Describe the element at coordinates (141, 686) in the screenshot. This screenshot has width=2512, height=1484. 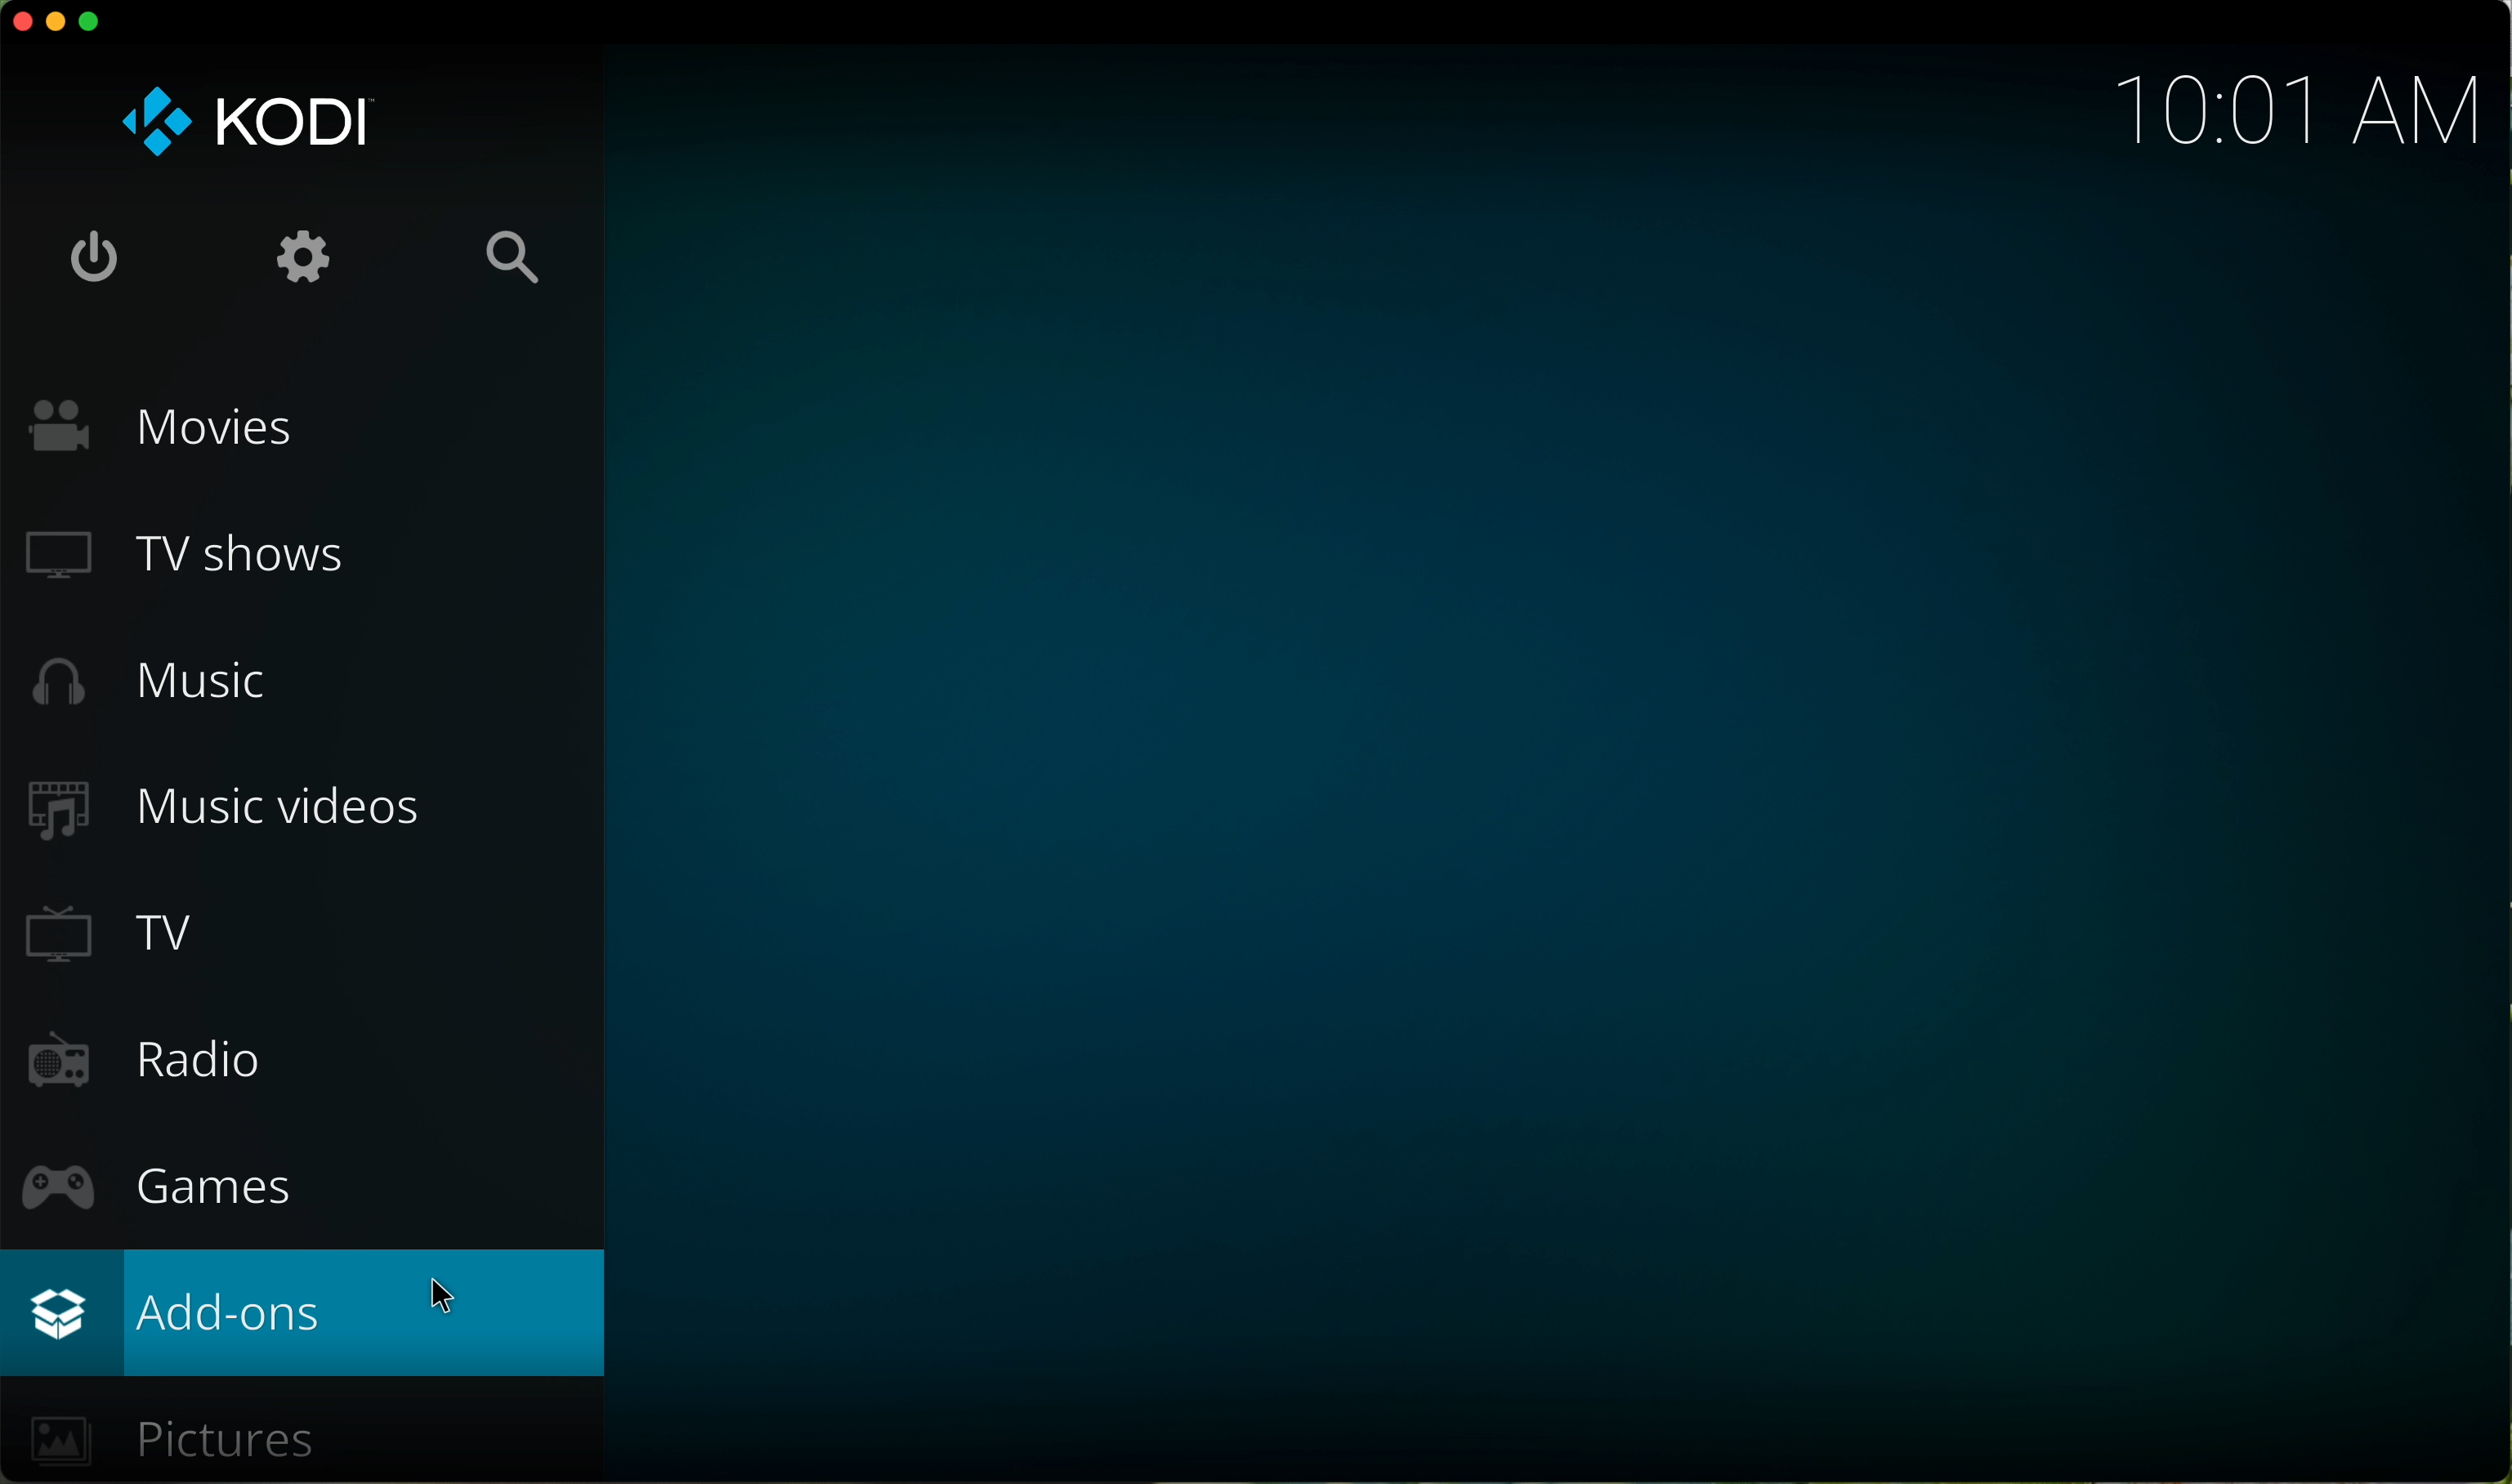
I see `music` at that location.